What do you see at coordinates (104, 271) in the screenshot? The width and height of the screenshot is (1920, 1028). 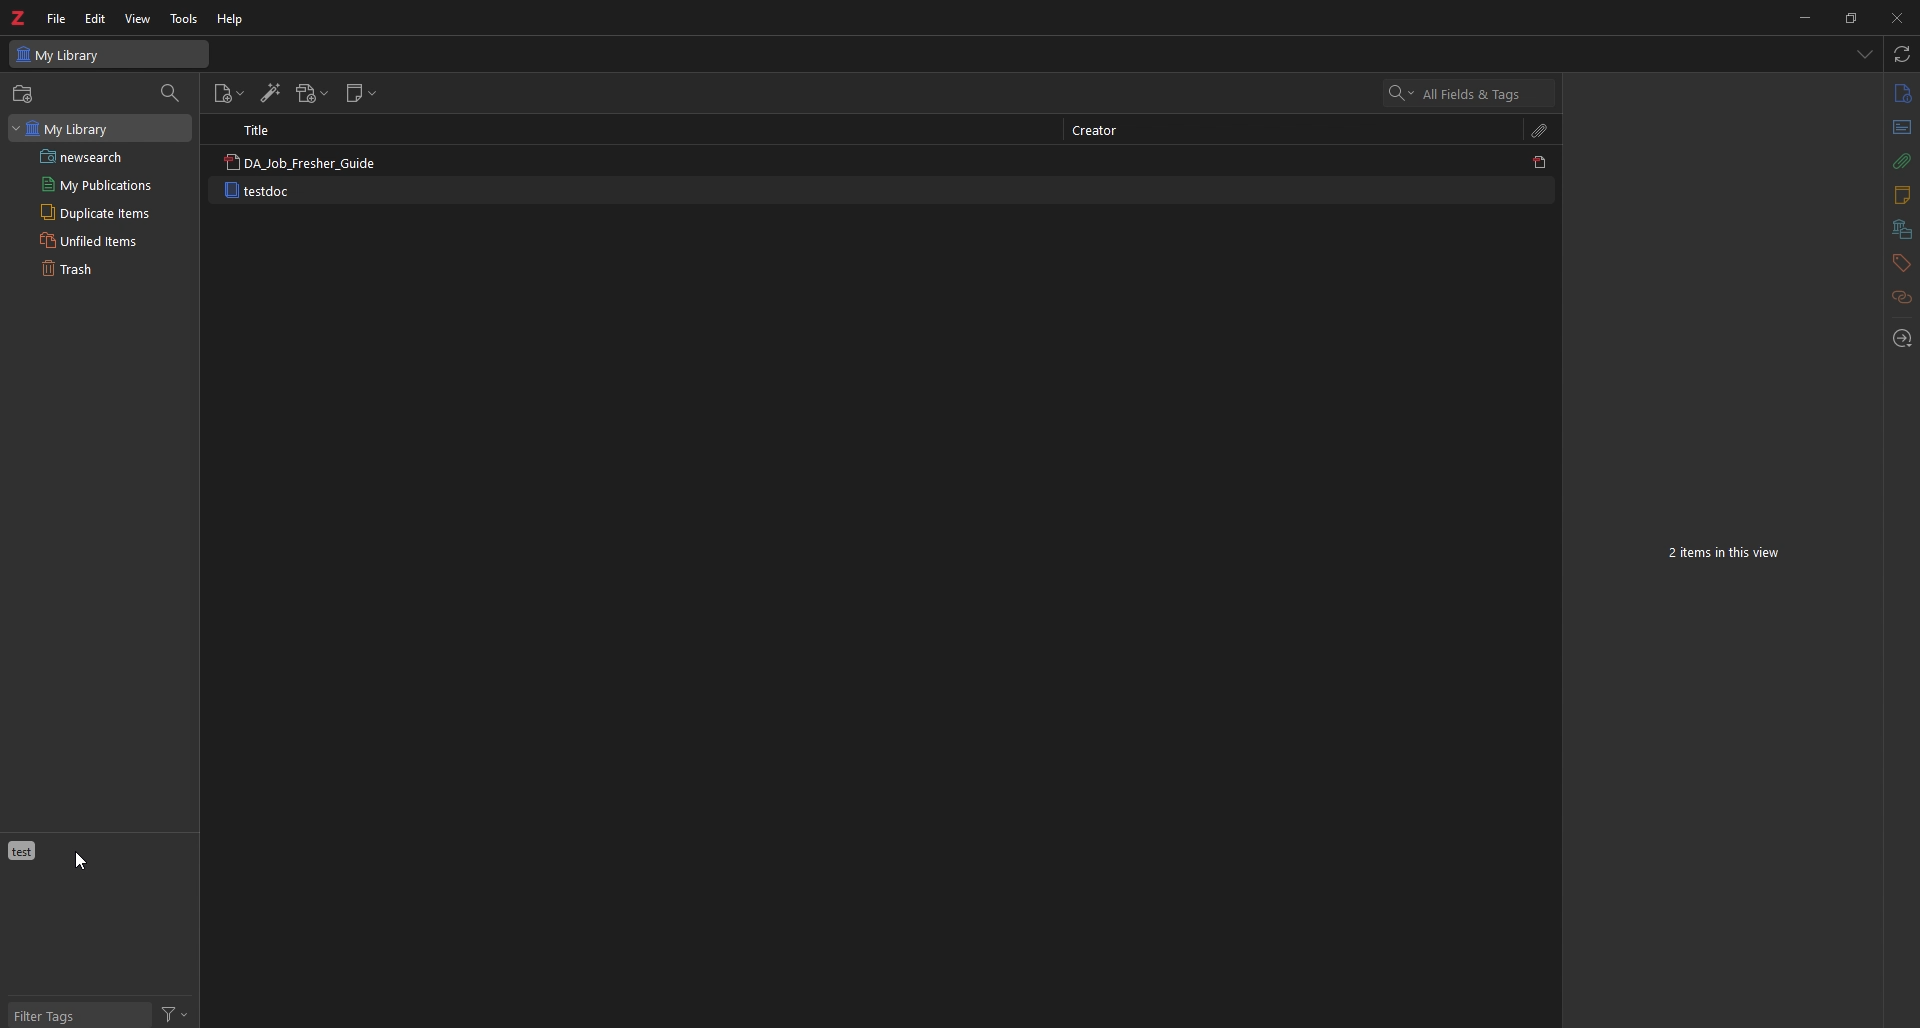 I see `trash` at bounding box center [104, 271].